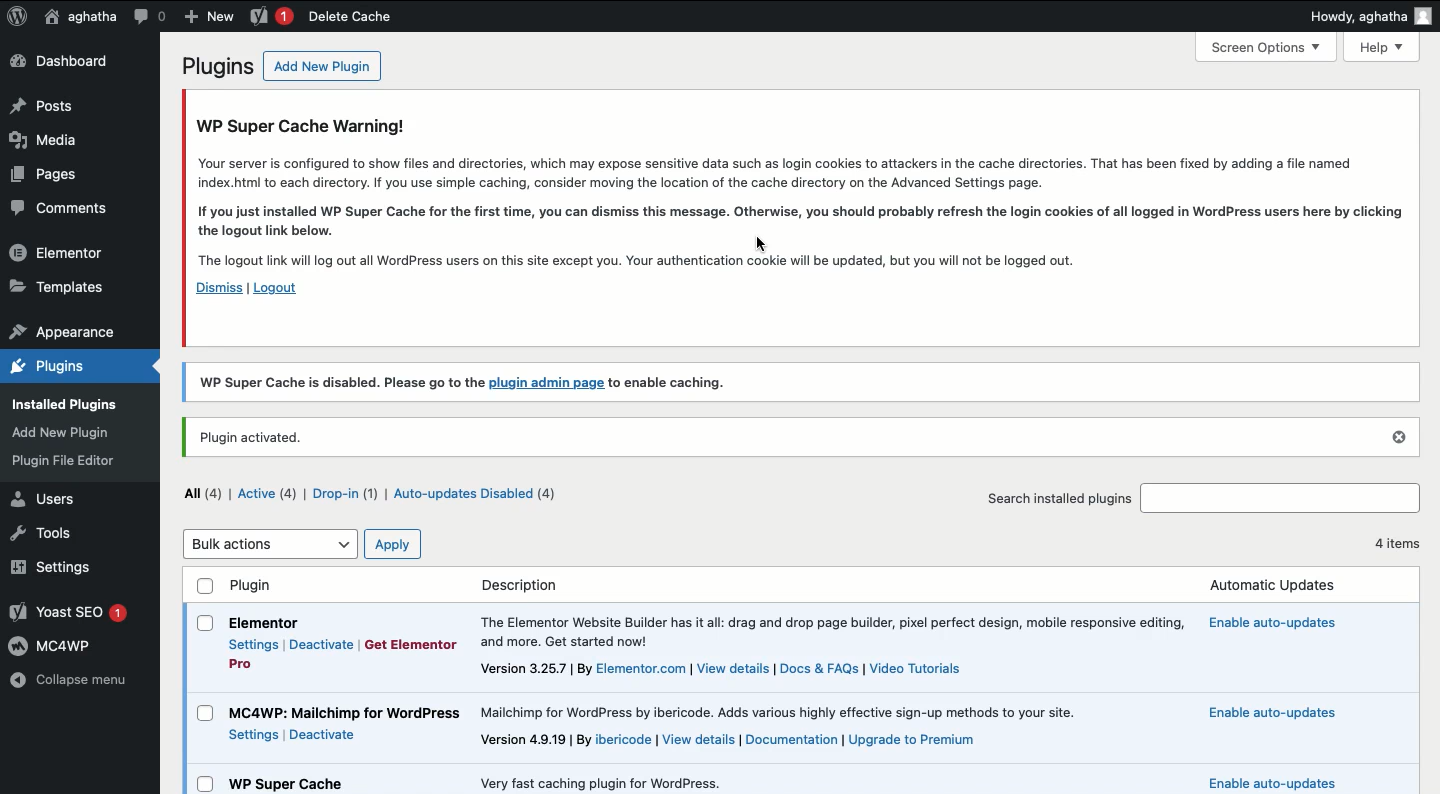 This screenshot has width=1440, height=794. I want to click on Drop in, so click(346, 493).